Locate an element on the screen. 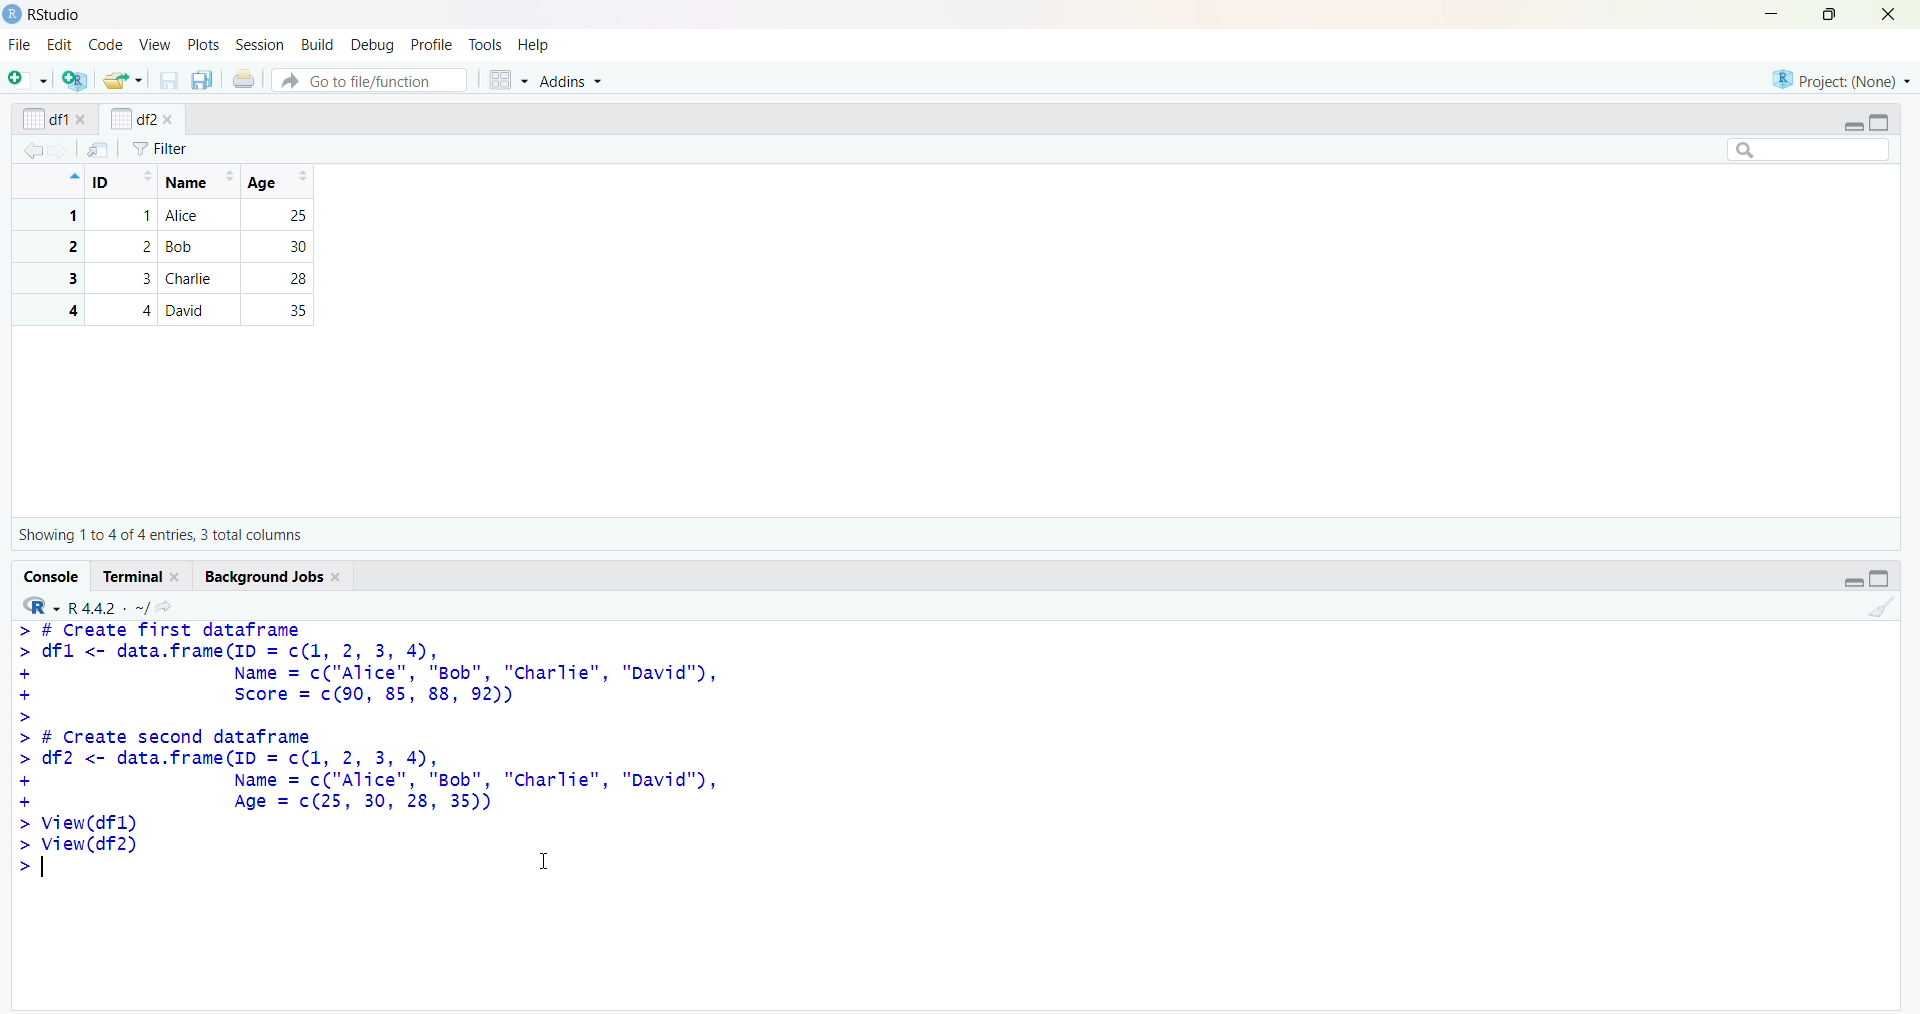 The image size is (1920, 1014). close is located at coordinates (1889, 14).